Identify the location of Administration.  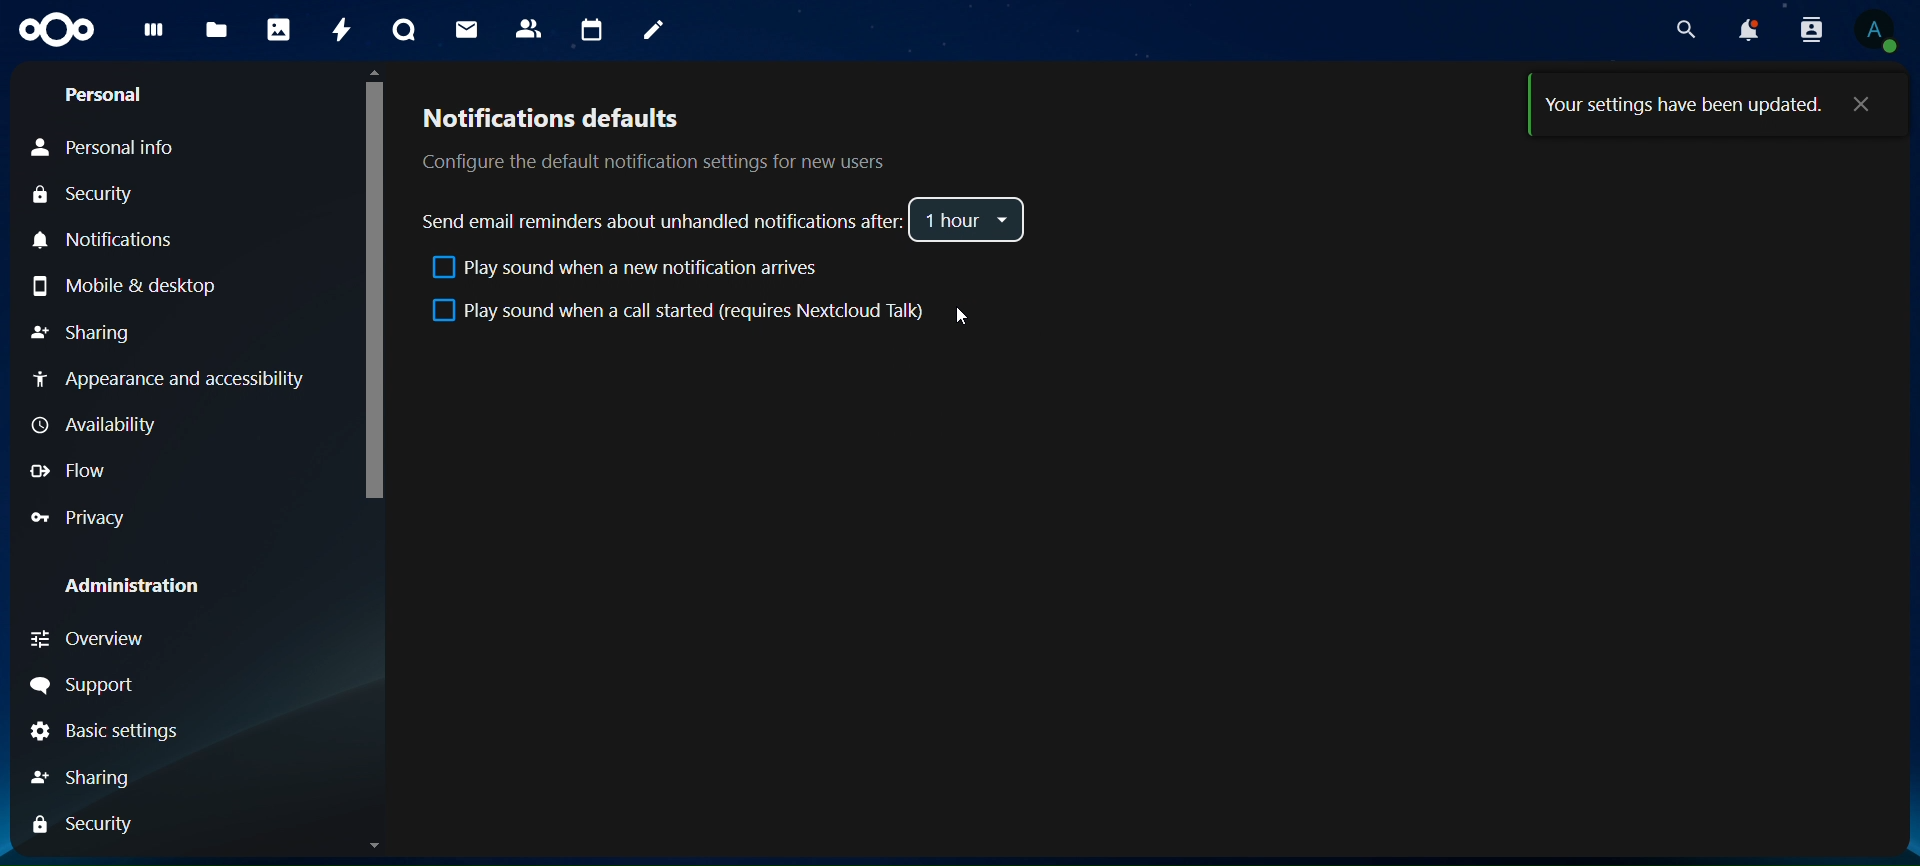
(126, 586).